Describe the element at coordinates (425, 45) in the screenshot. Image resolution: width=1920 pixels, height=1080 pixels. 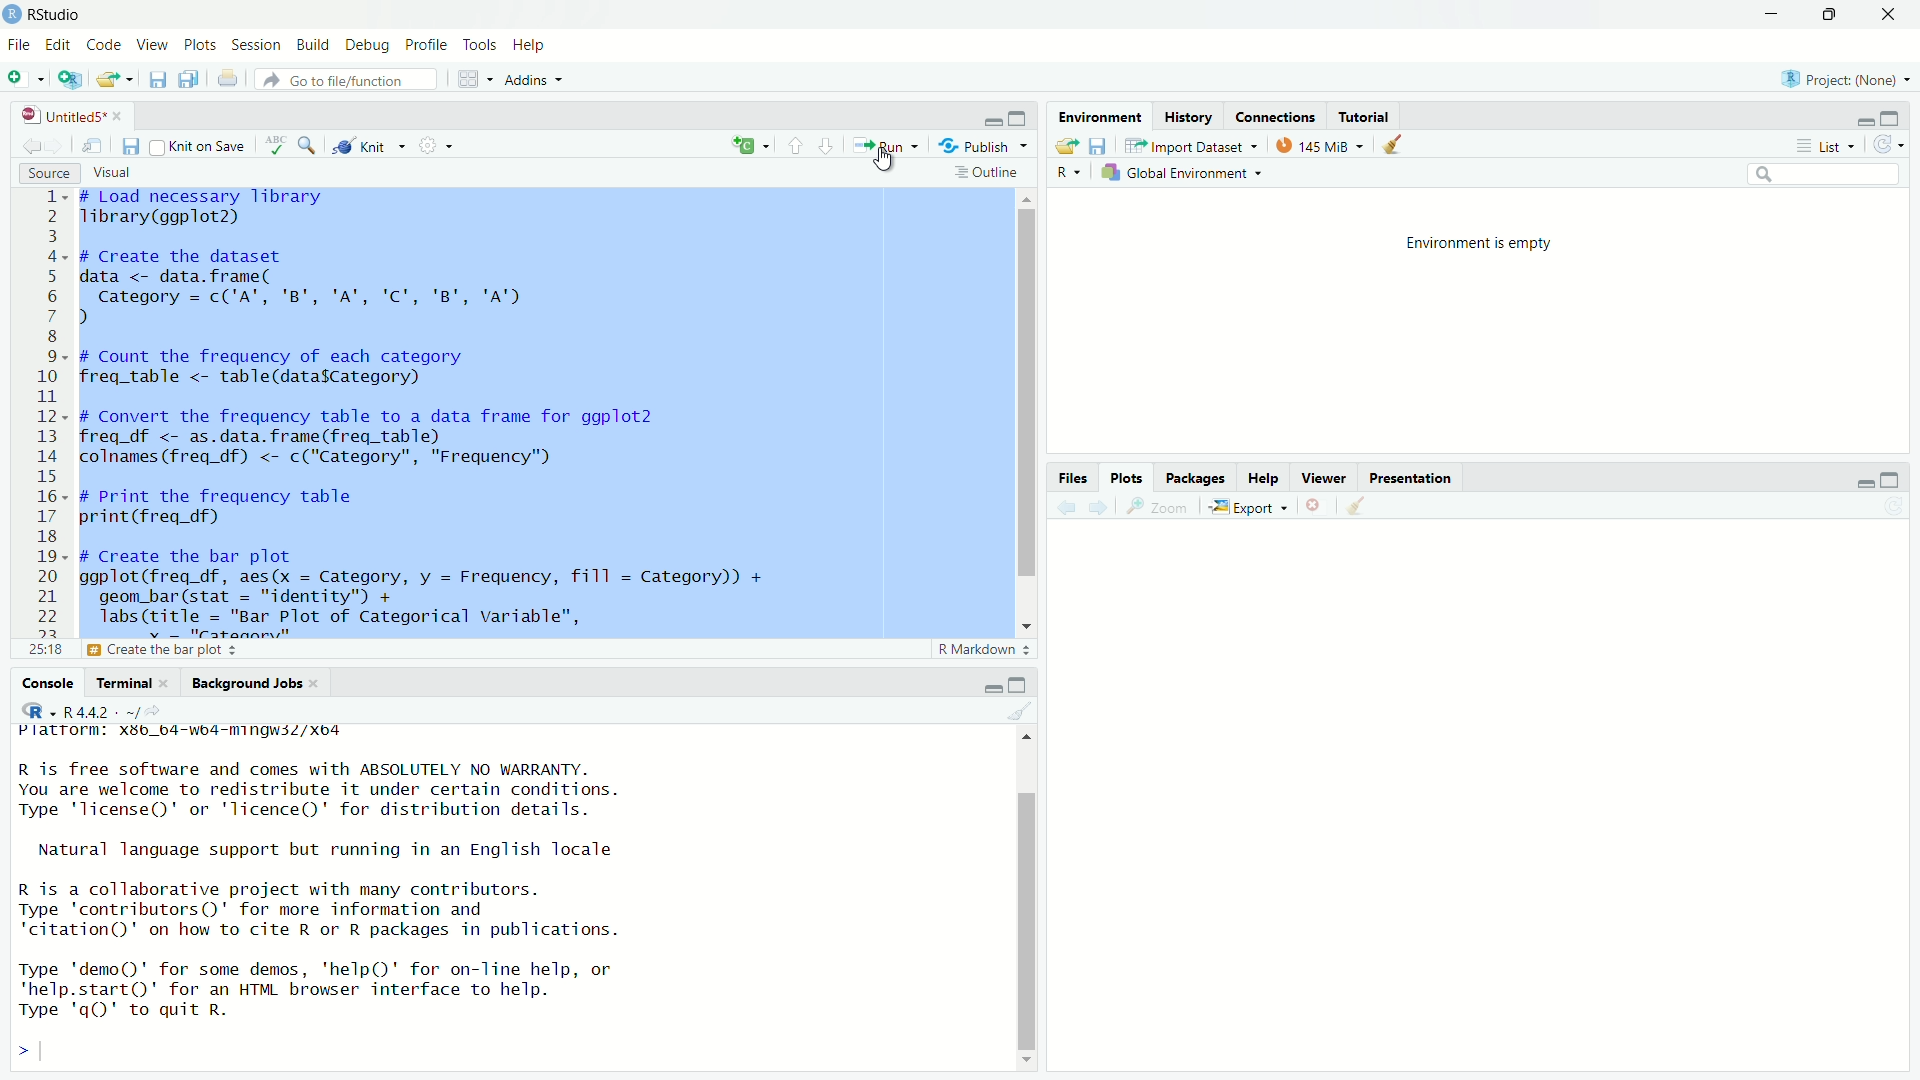
I see `profile` at that location.